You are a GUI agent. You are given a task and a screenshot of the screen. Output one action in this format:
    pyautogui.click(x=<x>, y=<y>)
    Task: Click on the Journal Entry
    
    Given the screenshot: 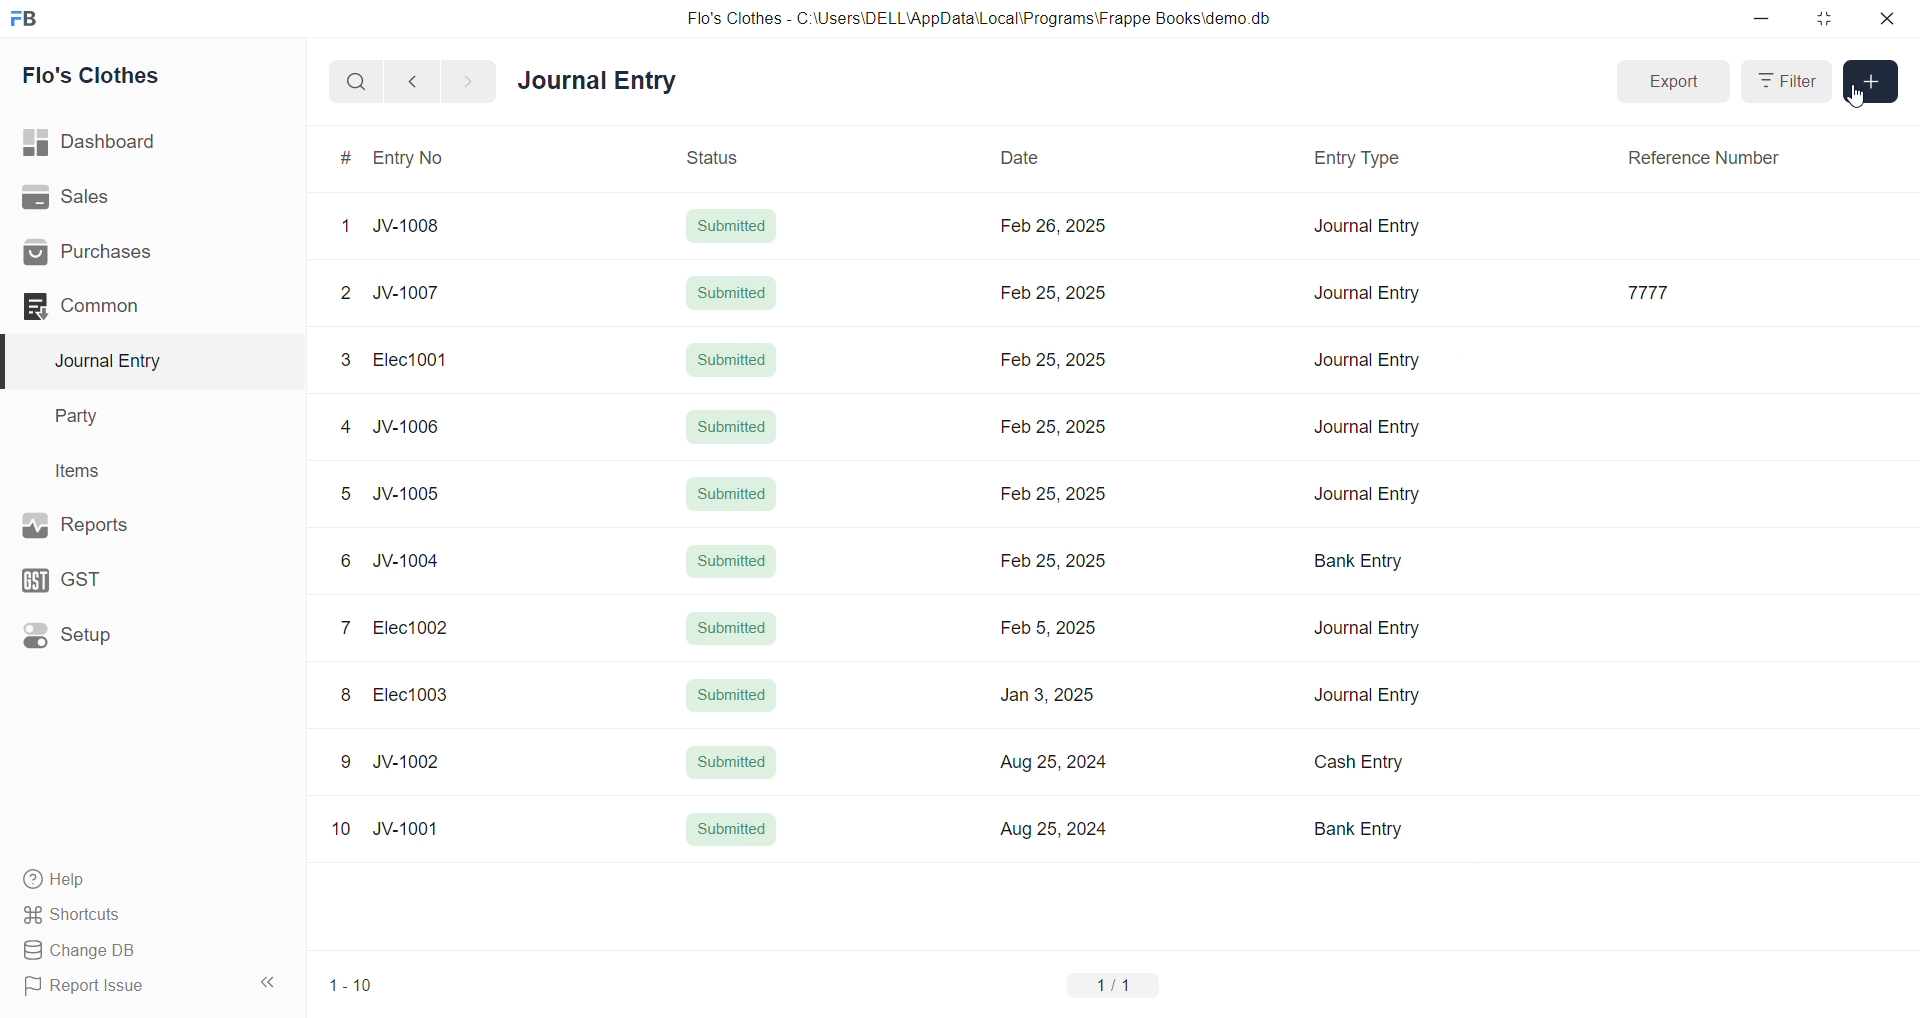 What is the action you would take?
    pyautogui.click(x=598, y=81)
    